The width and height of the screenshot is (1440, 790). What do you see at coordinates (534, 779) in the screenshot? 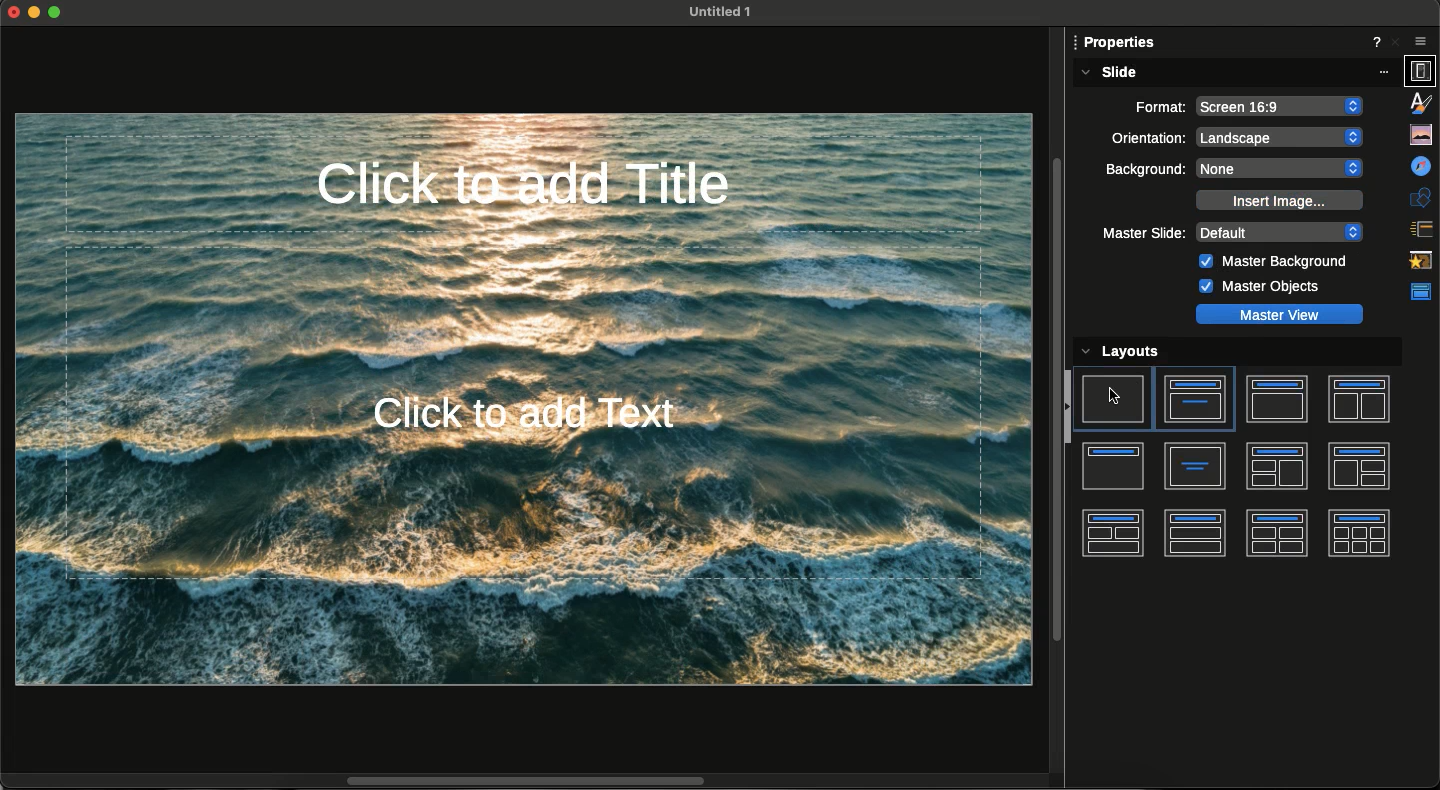
I see `Scrollbar` at bounding box center [534, 779].